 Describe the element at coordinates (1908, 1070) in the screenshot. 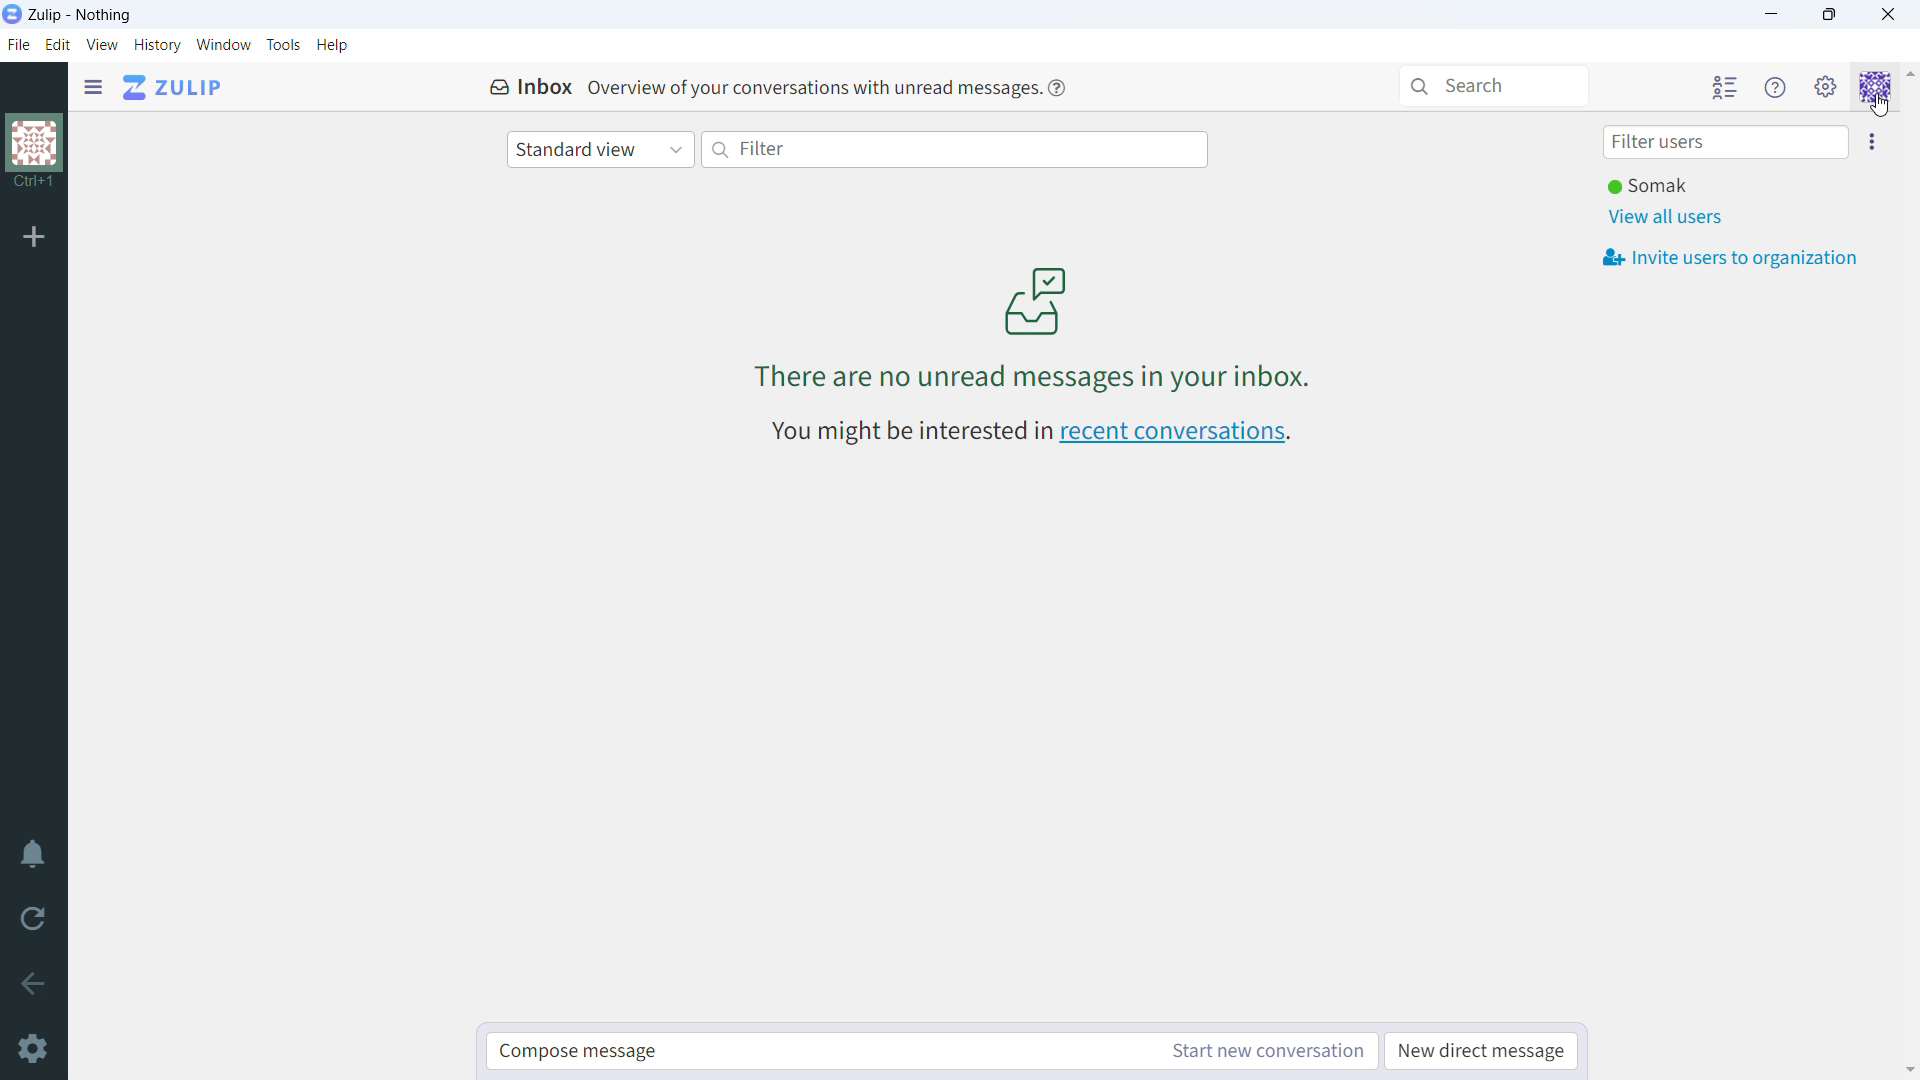

I see `scroll down` at that location.